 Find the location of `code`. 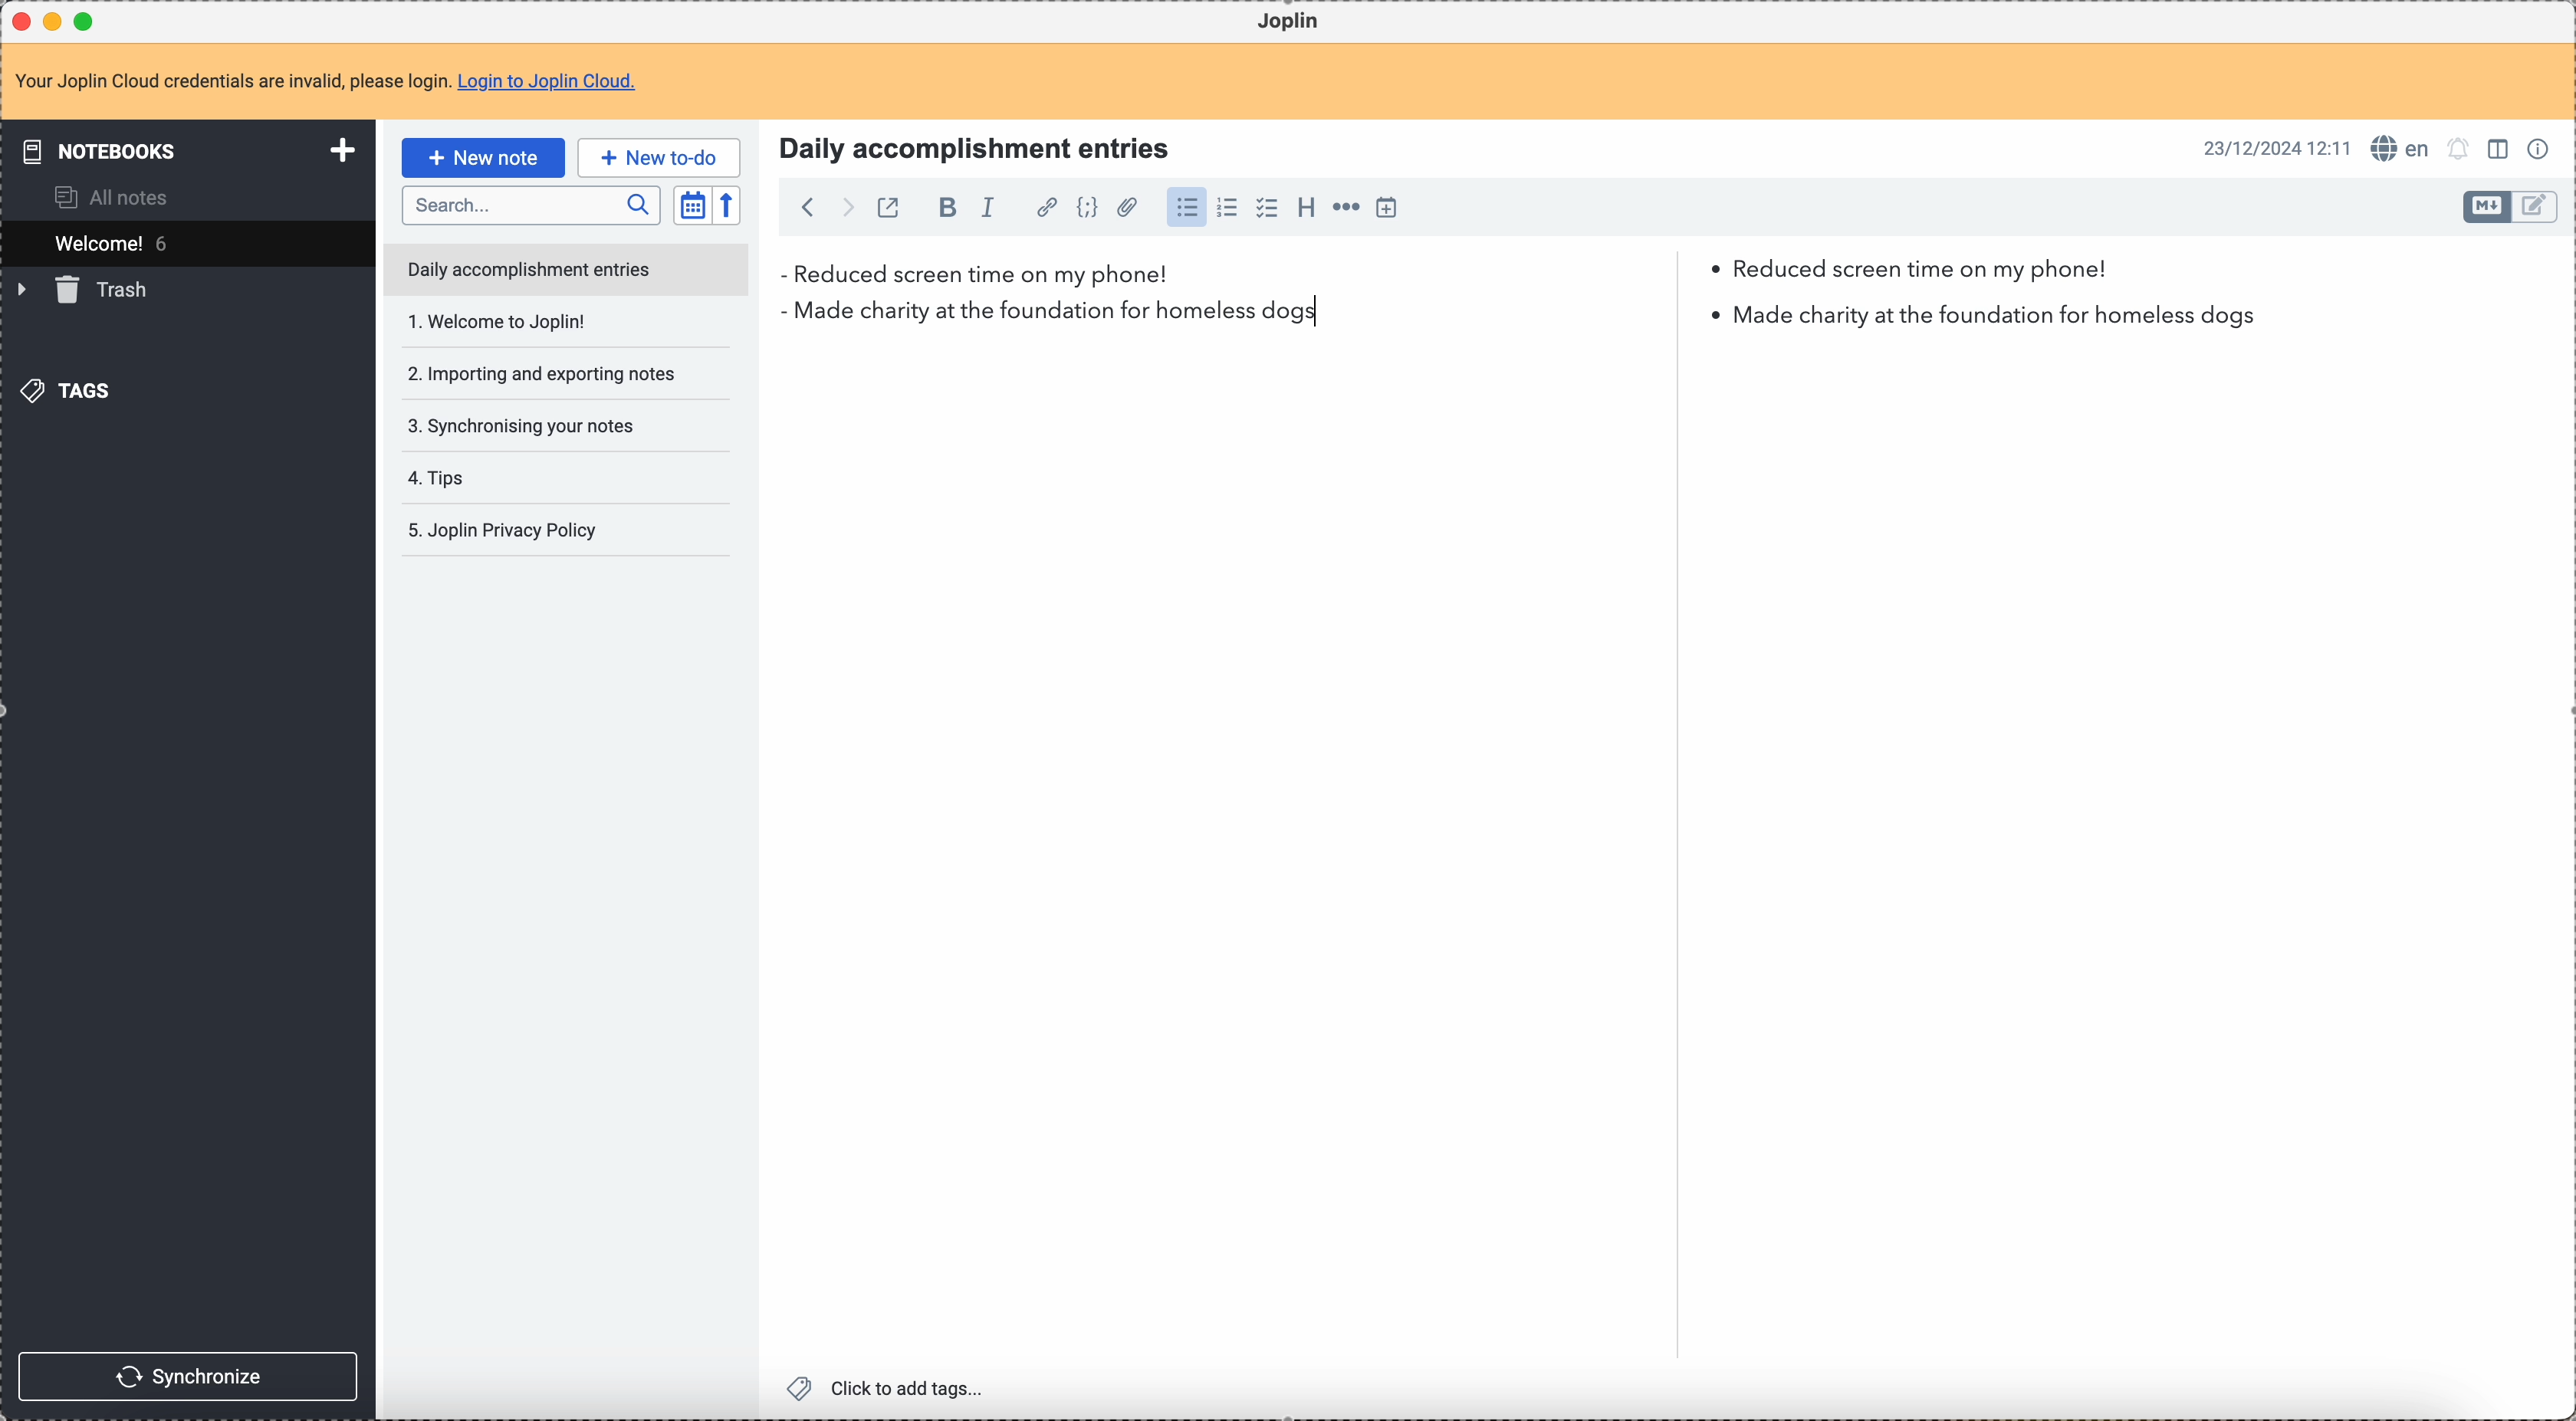

code is located at coordinates (1087, 209).